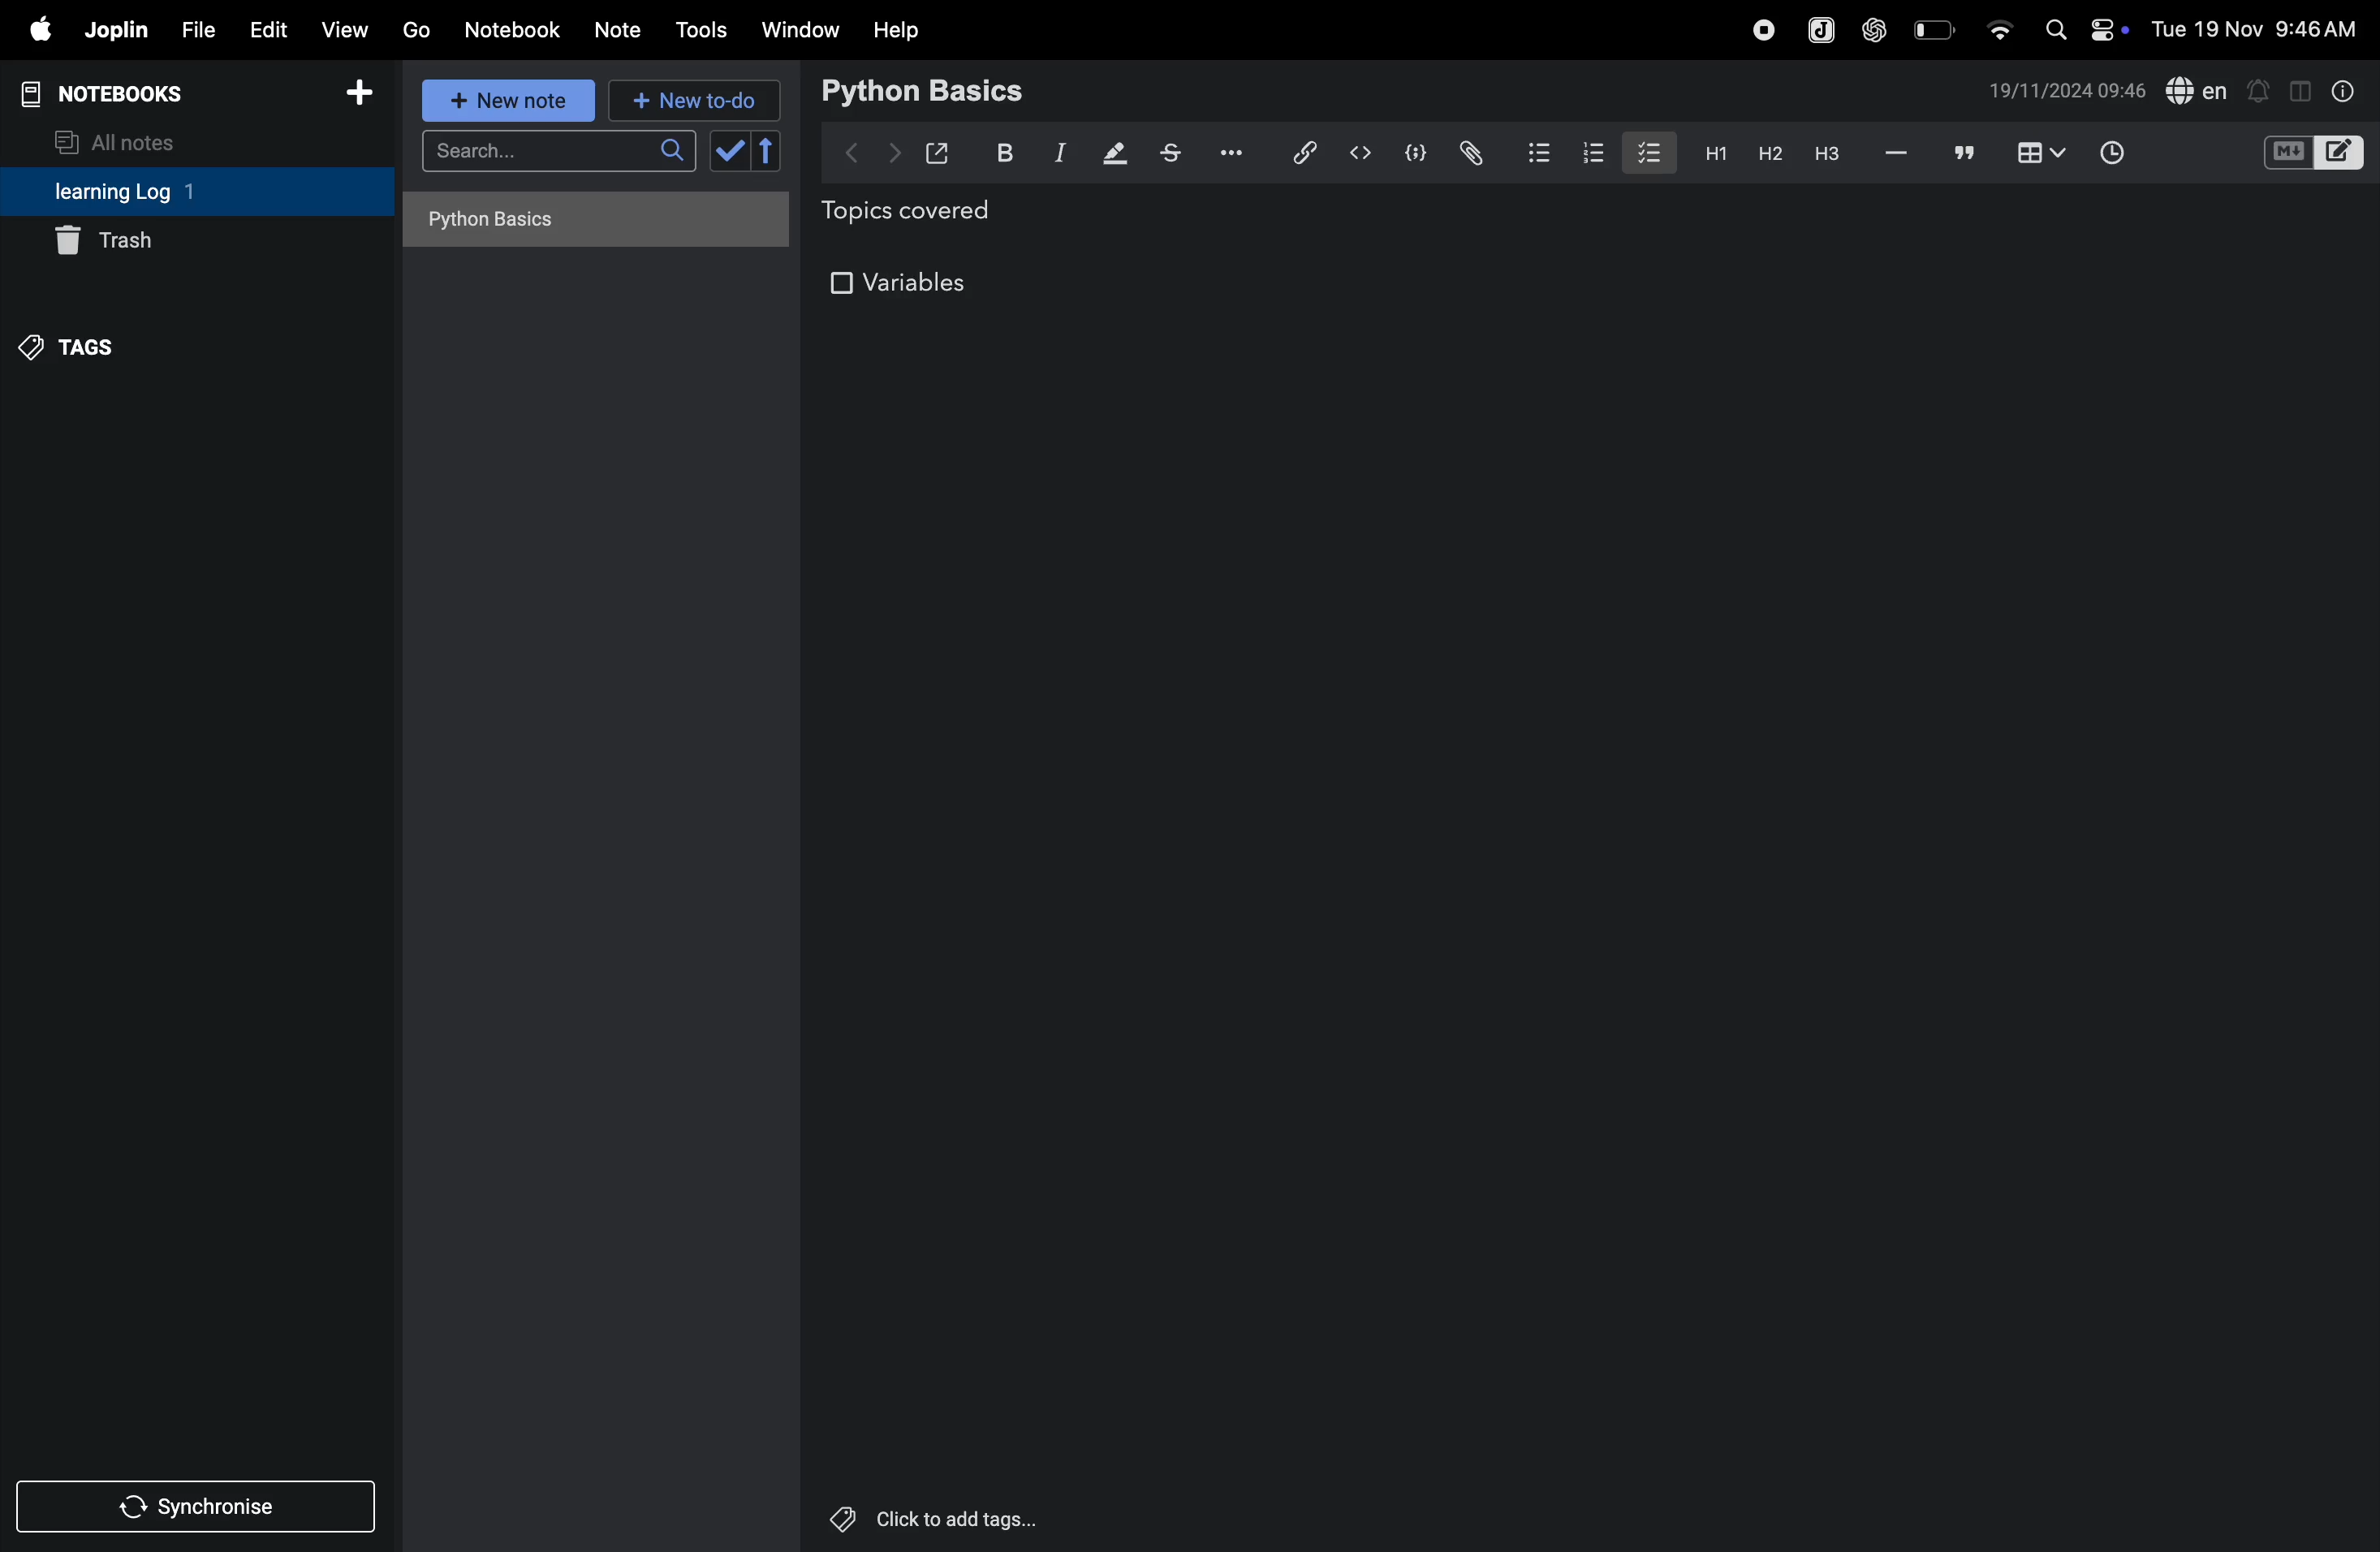  I want to click on new note, so click(503, 100).